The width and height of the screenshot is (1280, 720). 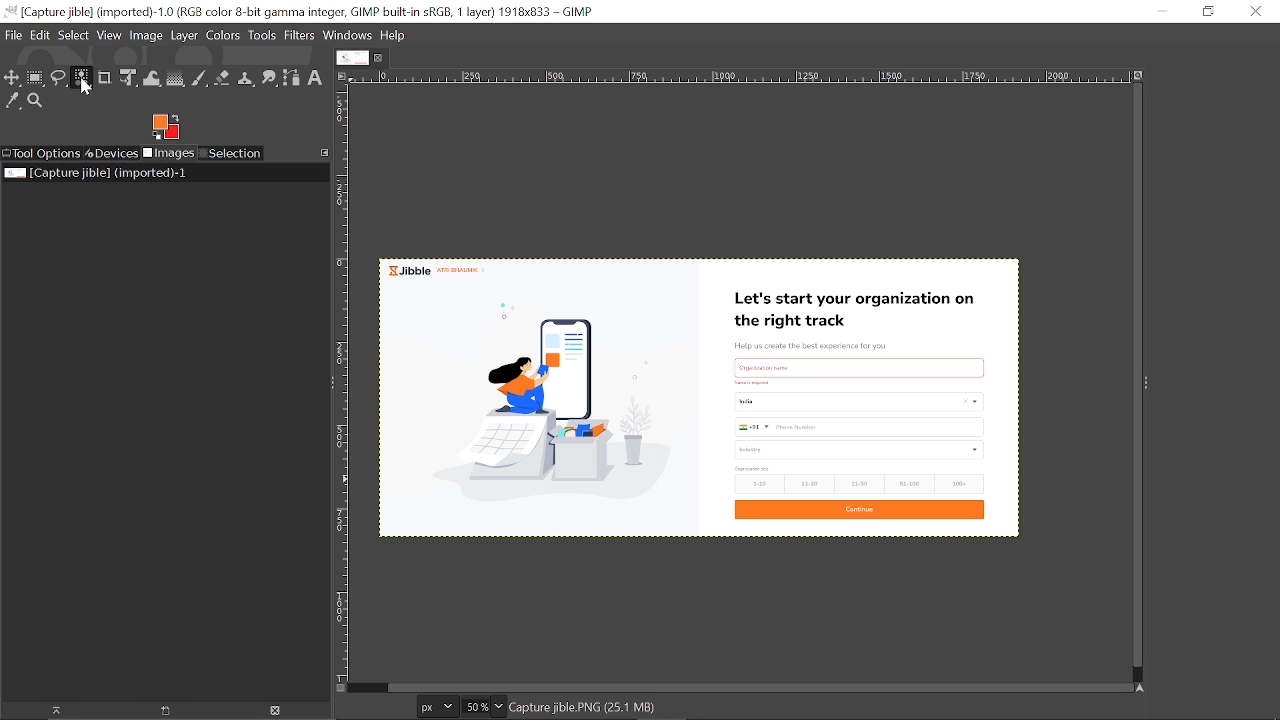 What do you see at coordinates (81, 77) in the screenshot?
I see `Select by color tool` at bounding box center [81, 77].